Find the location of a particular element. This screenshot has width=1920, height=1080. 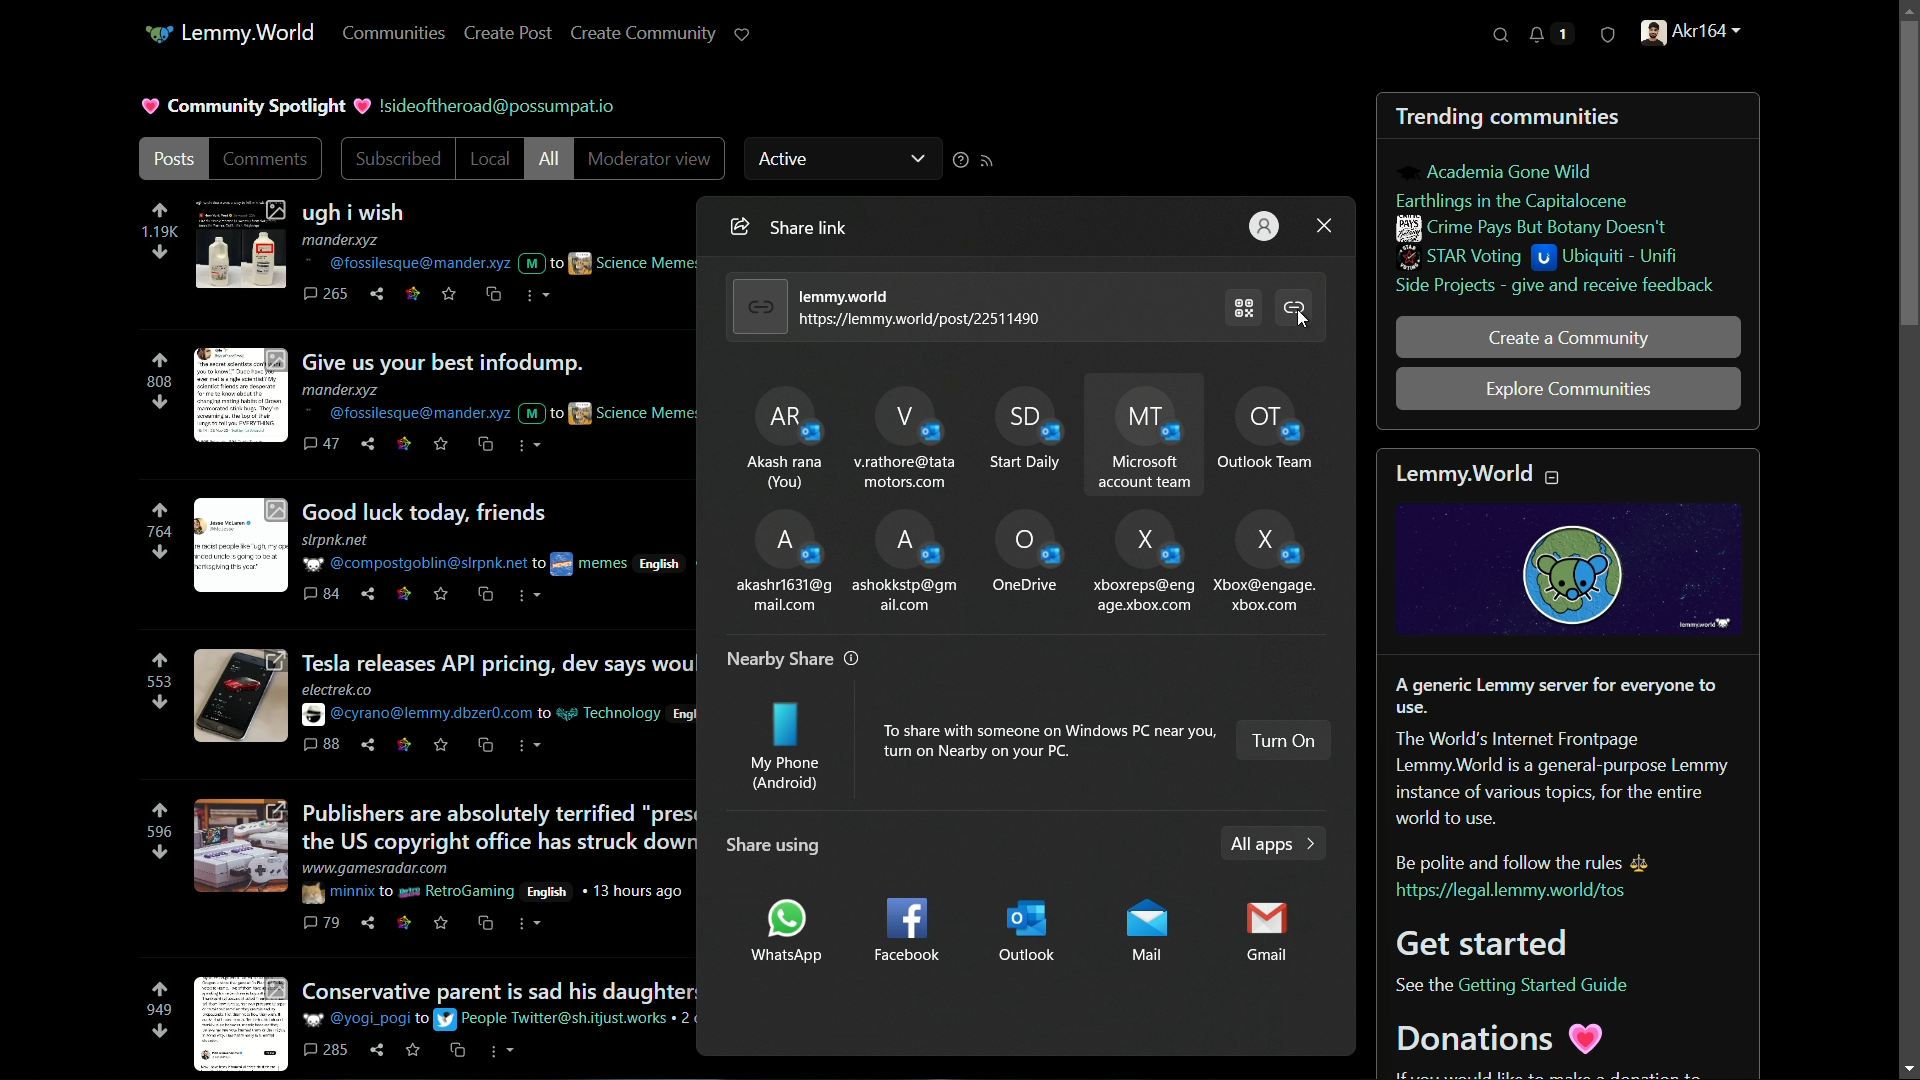

upvote is located at coordinates (160, 661).